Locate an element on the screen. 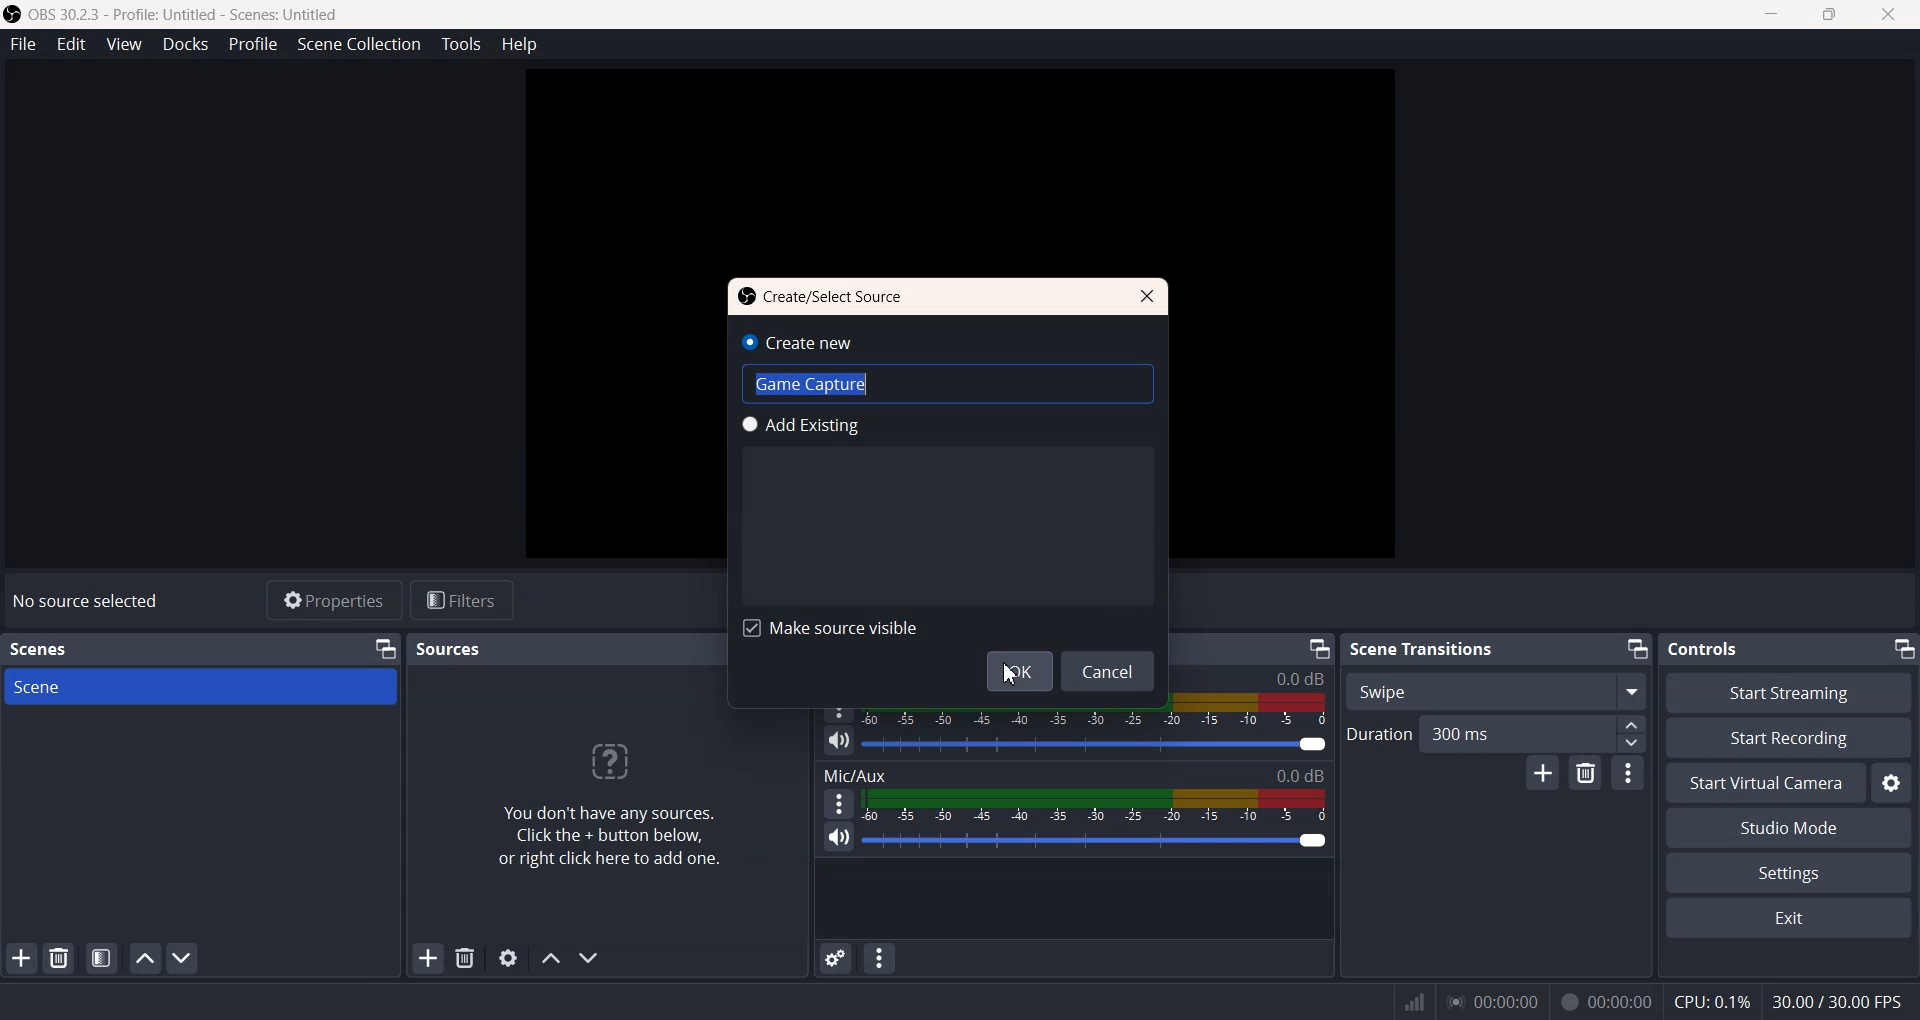 This screenshot has height=1020, width=1920. File is located at coordinates (24, 43).